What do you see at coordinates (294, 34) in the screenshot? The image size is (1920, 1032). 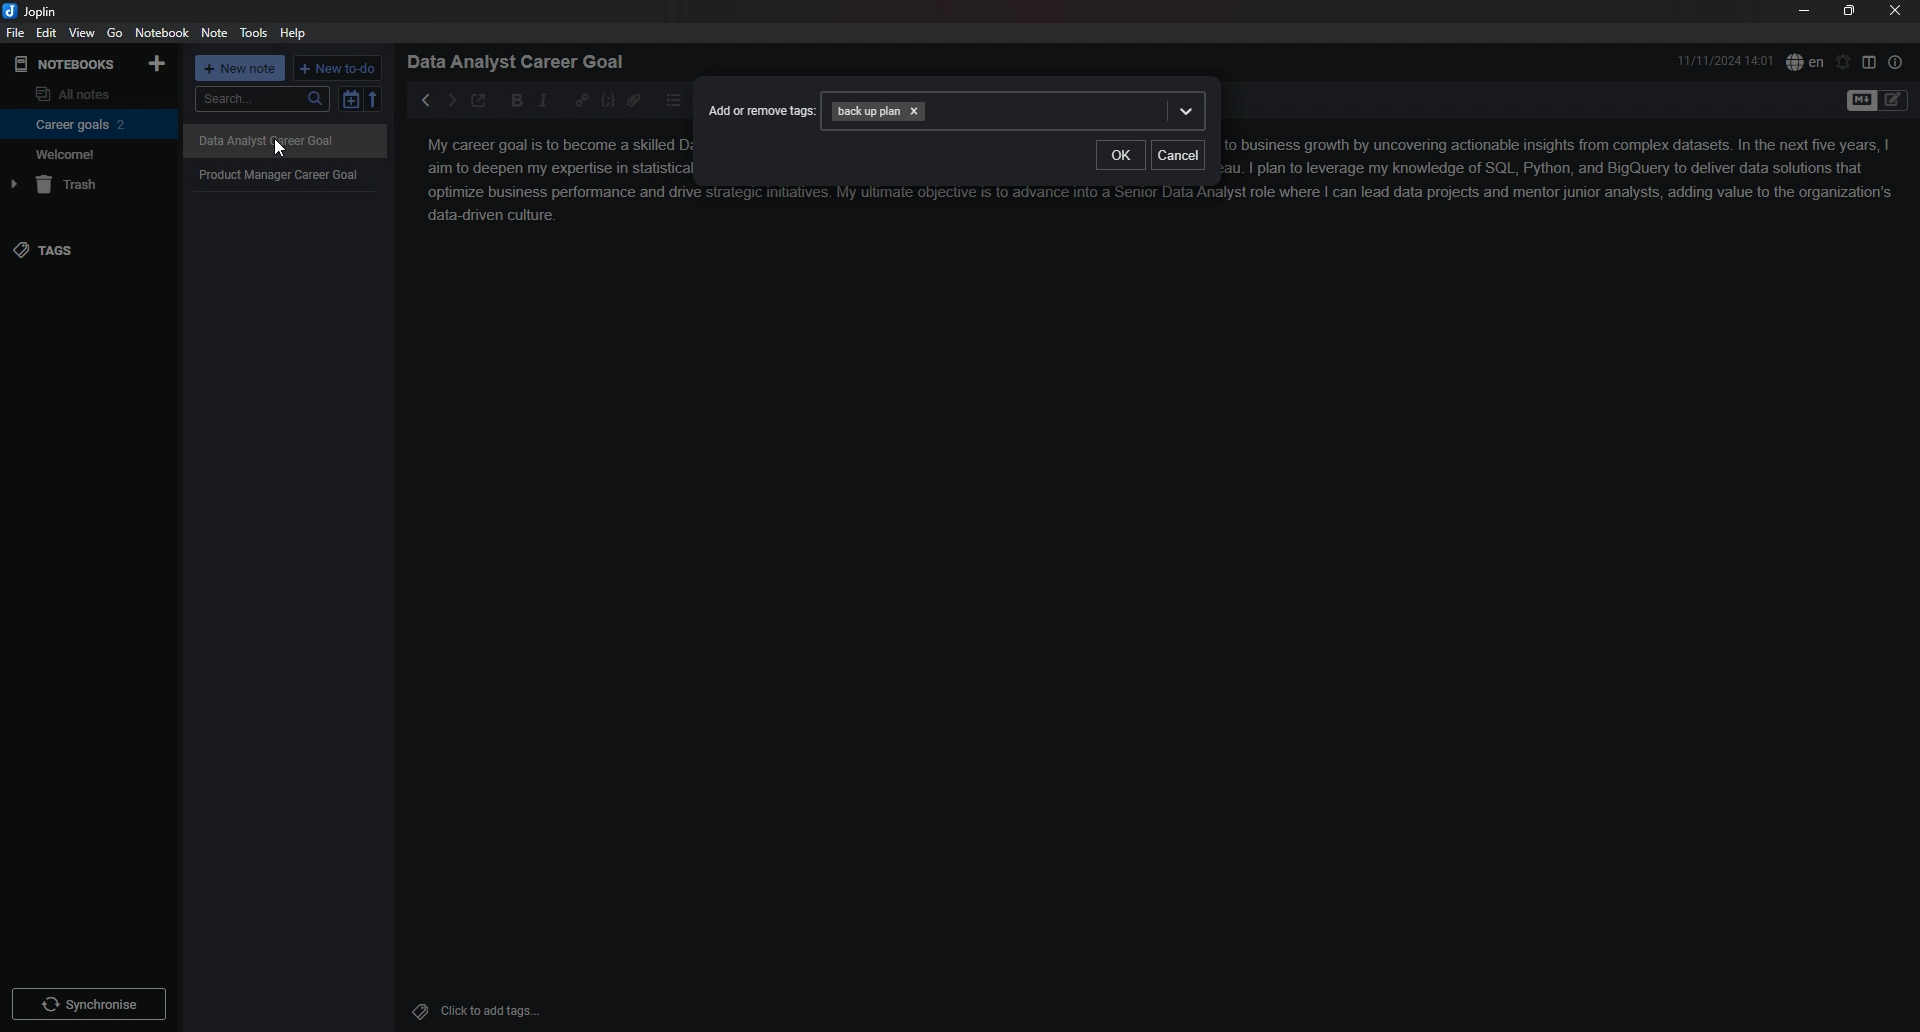 I see `help` at bounding box center [294, 34].